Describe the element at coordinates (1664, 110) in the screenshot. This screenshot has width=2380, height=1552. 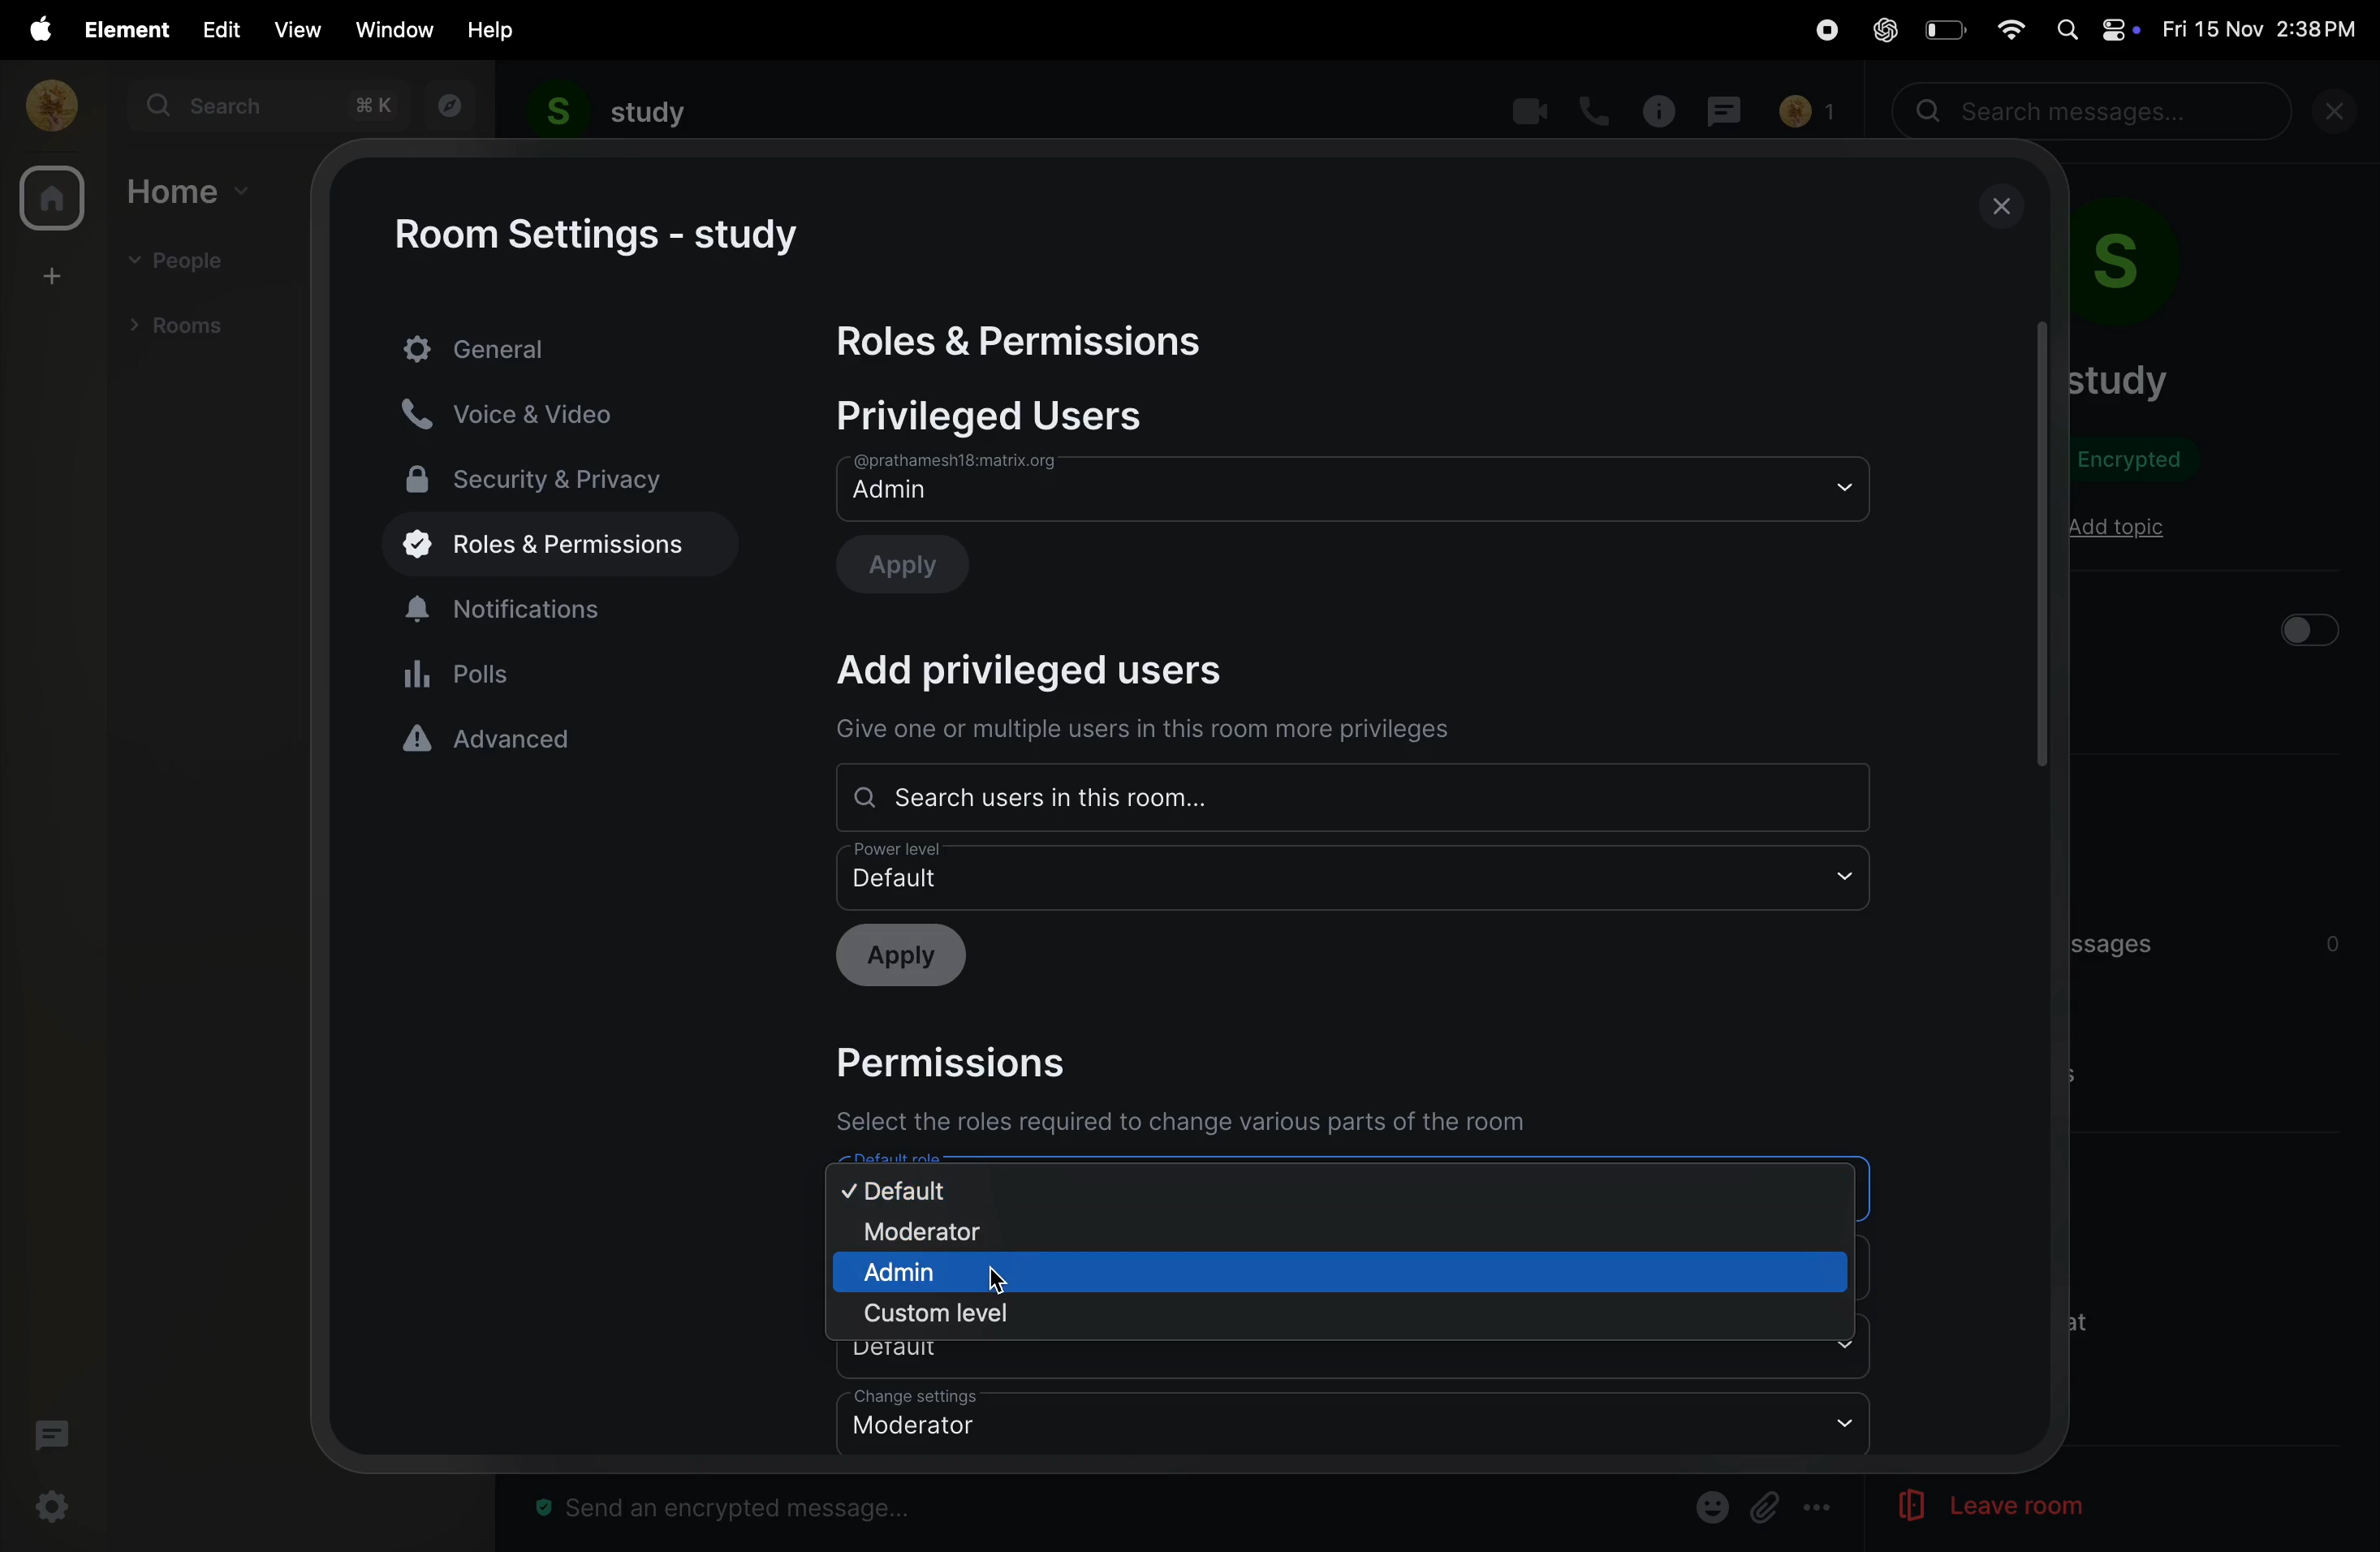
I see `info` at that location.